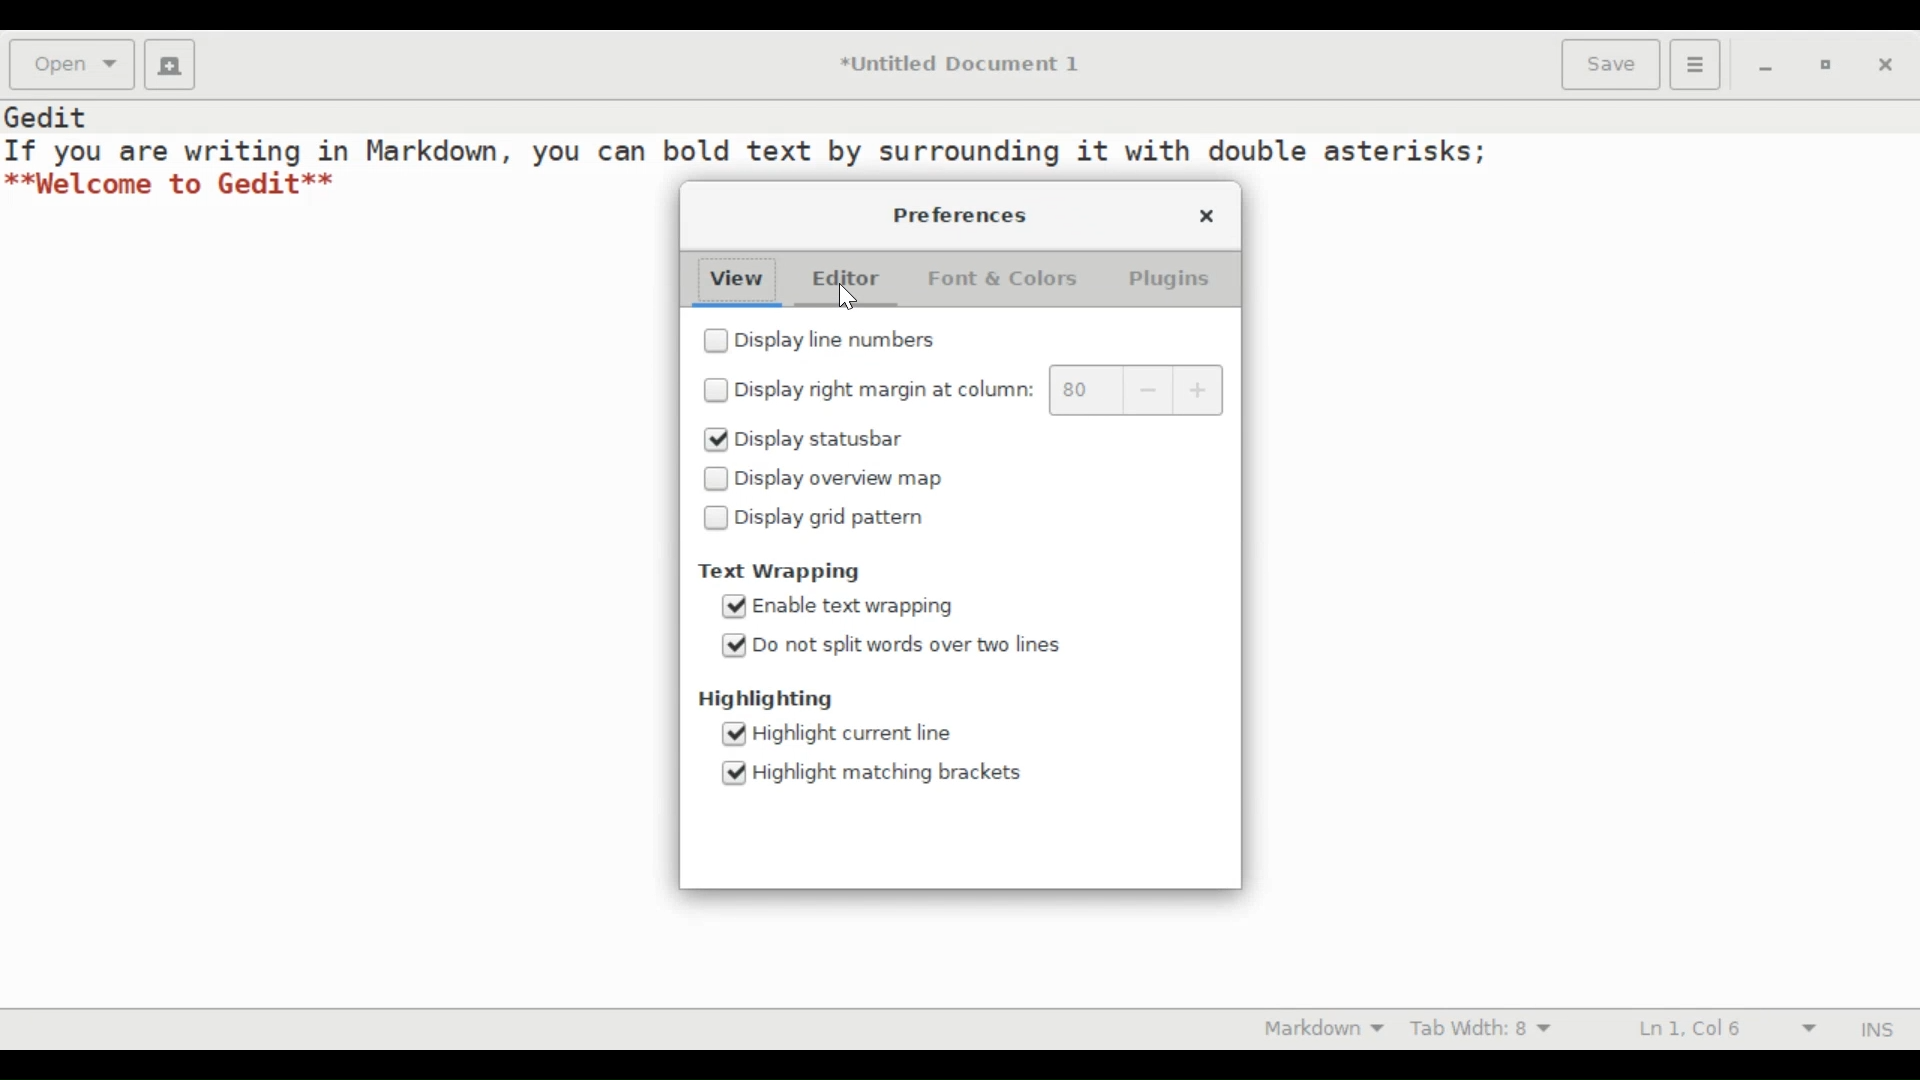 The height and width of the screenshot is (1080, 1920). I want to click on Highlight mode otion, so click(1319, 1027).